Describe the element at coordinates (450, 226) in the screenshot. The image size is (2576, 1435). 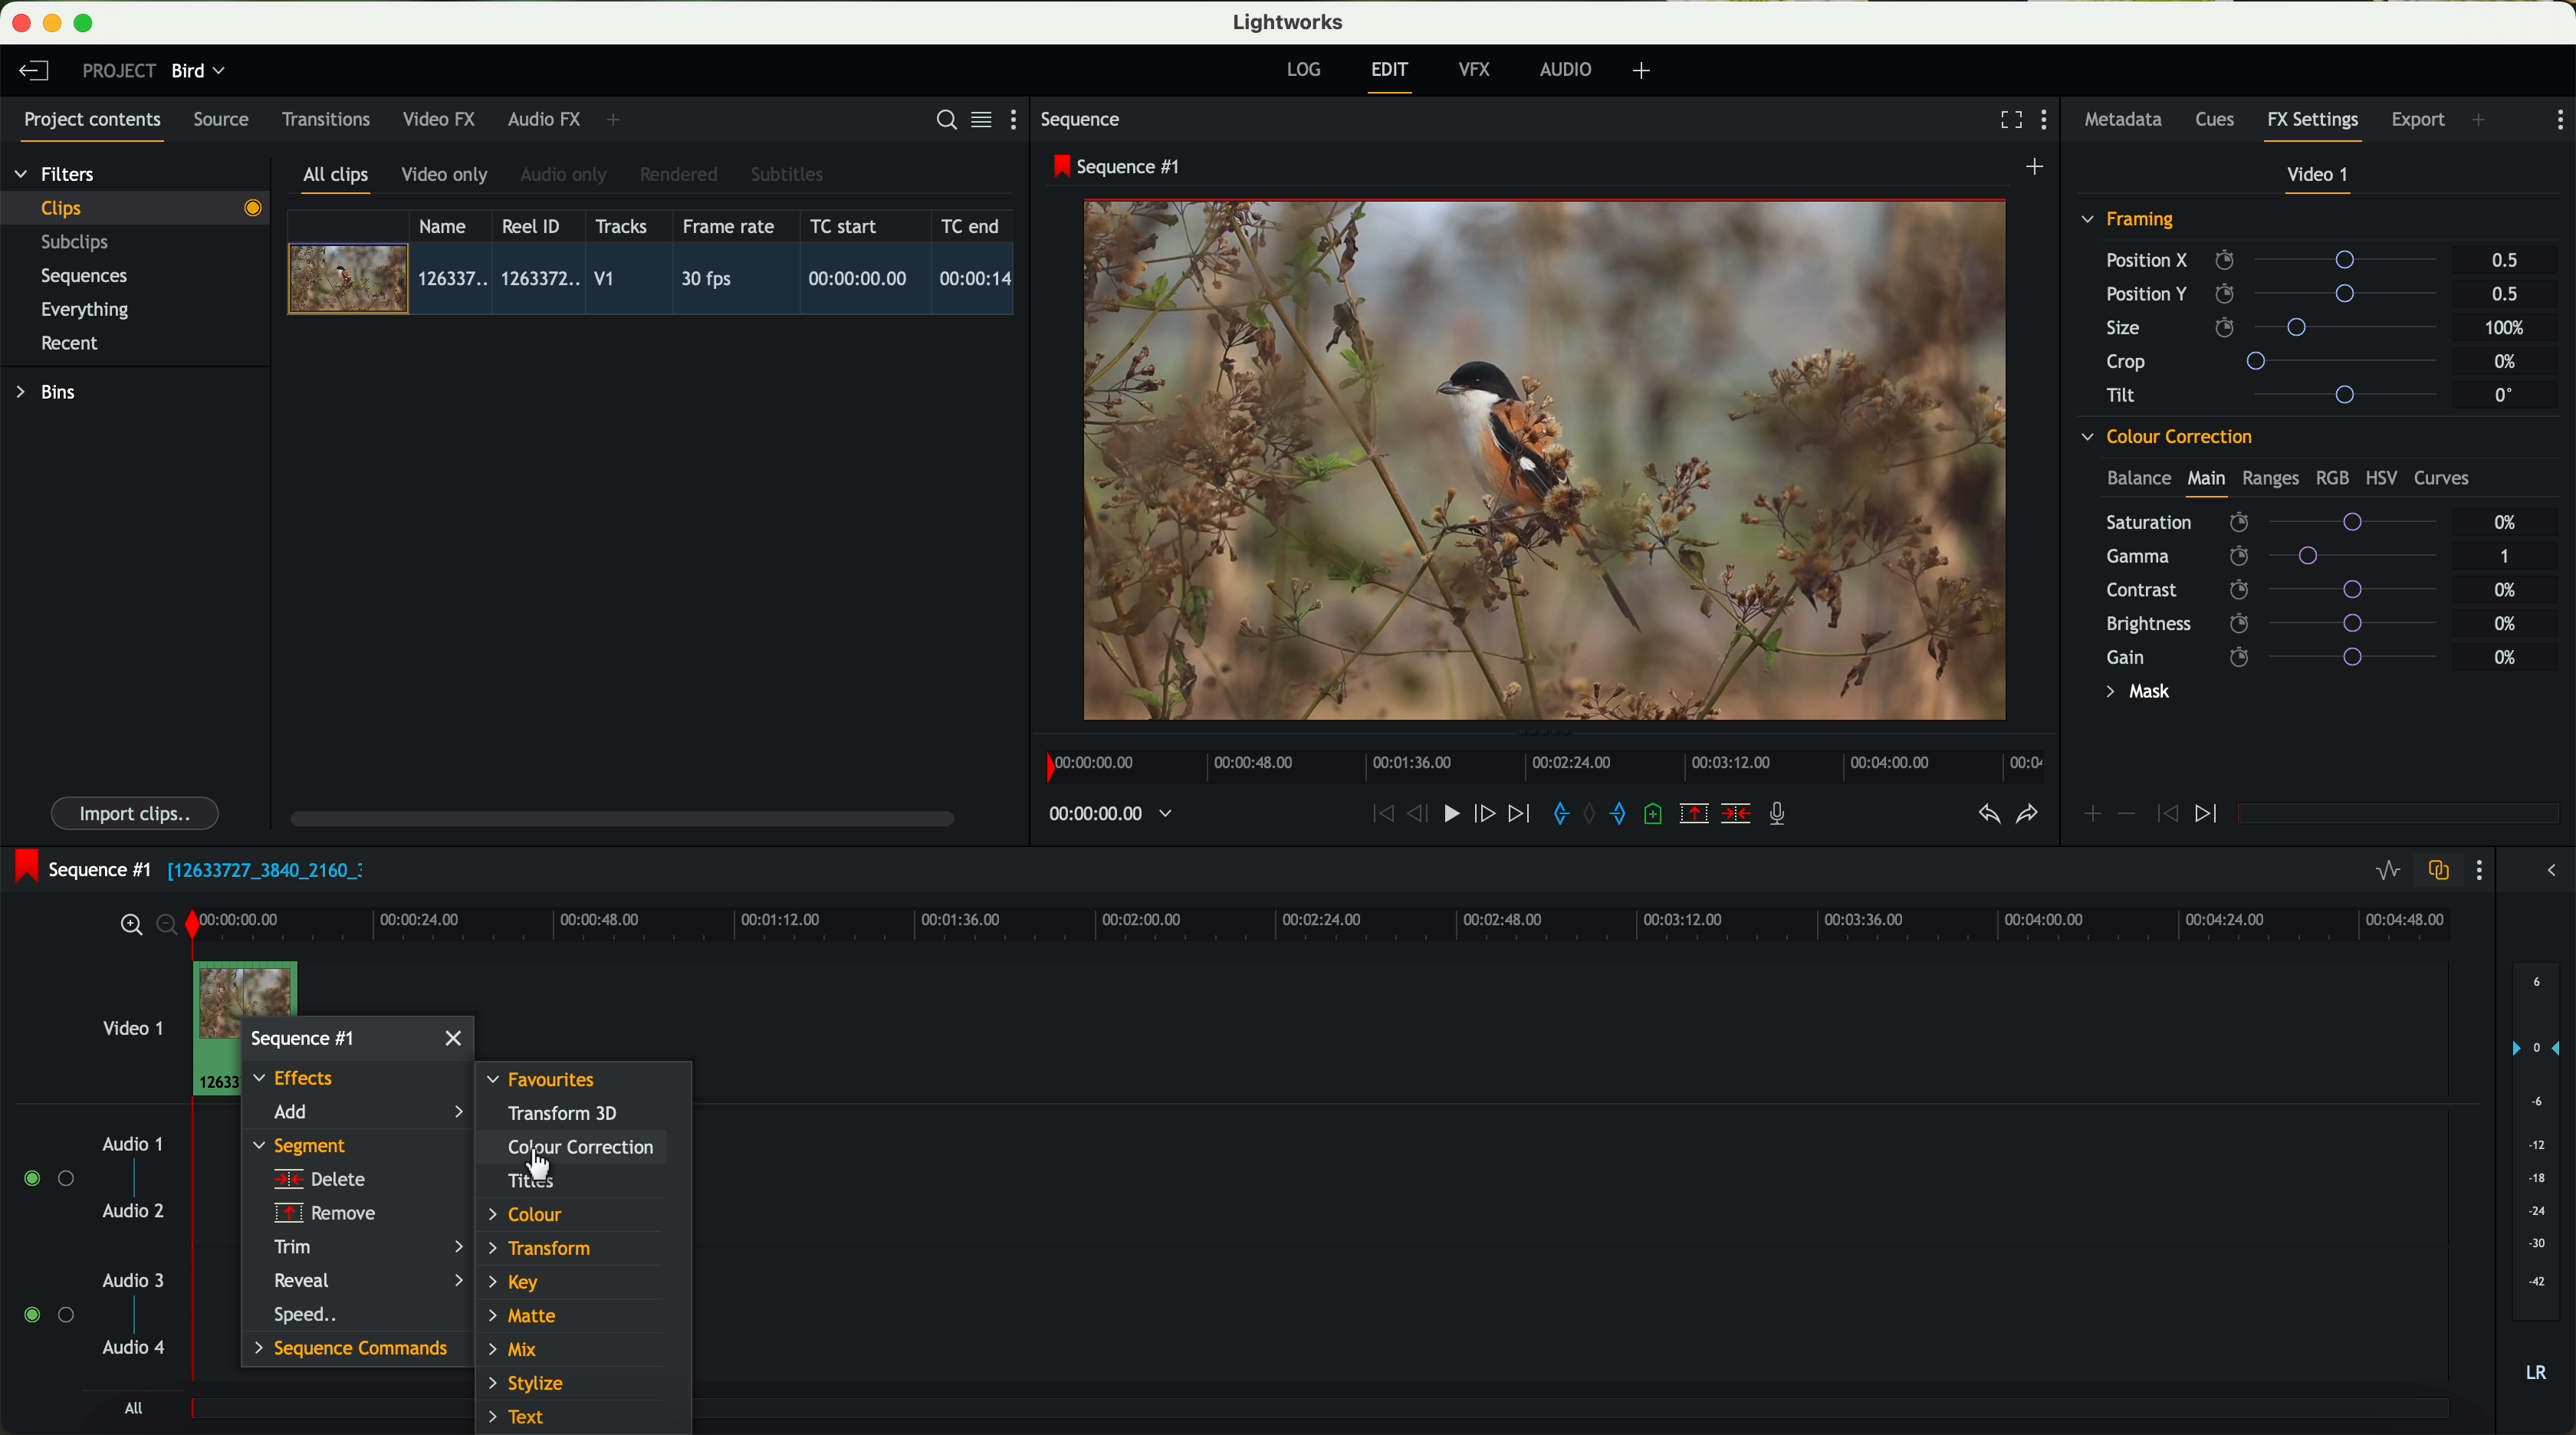
I see `name` at that location.